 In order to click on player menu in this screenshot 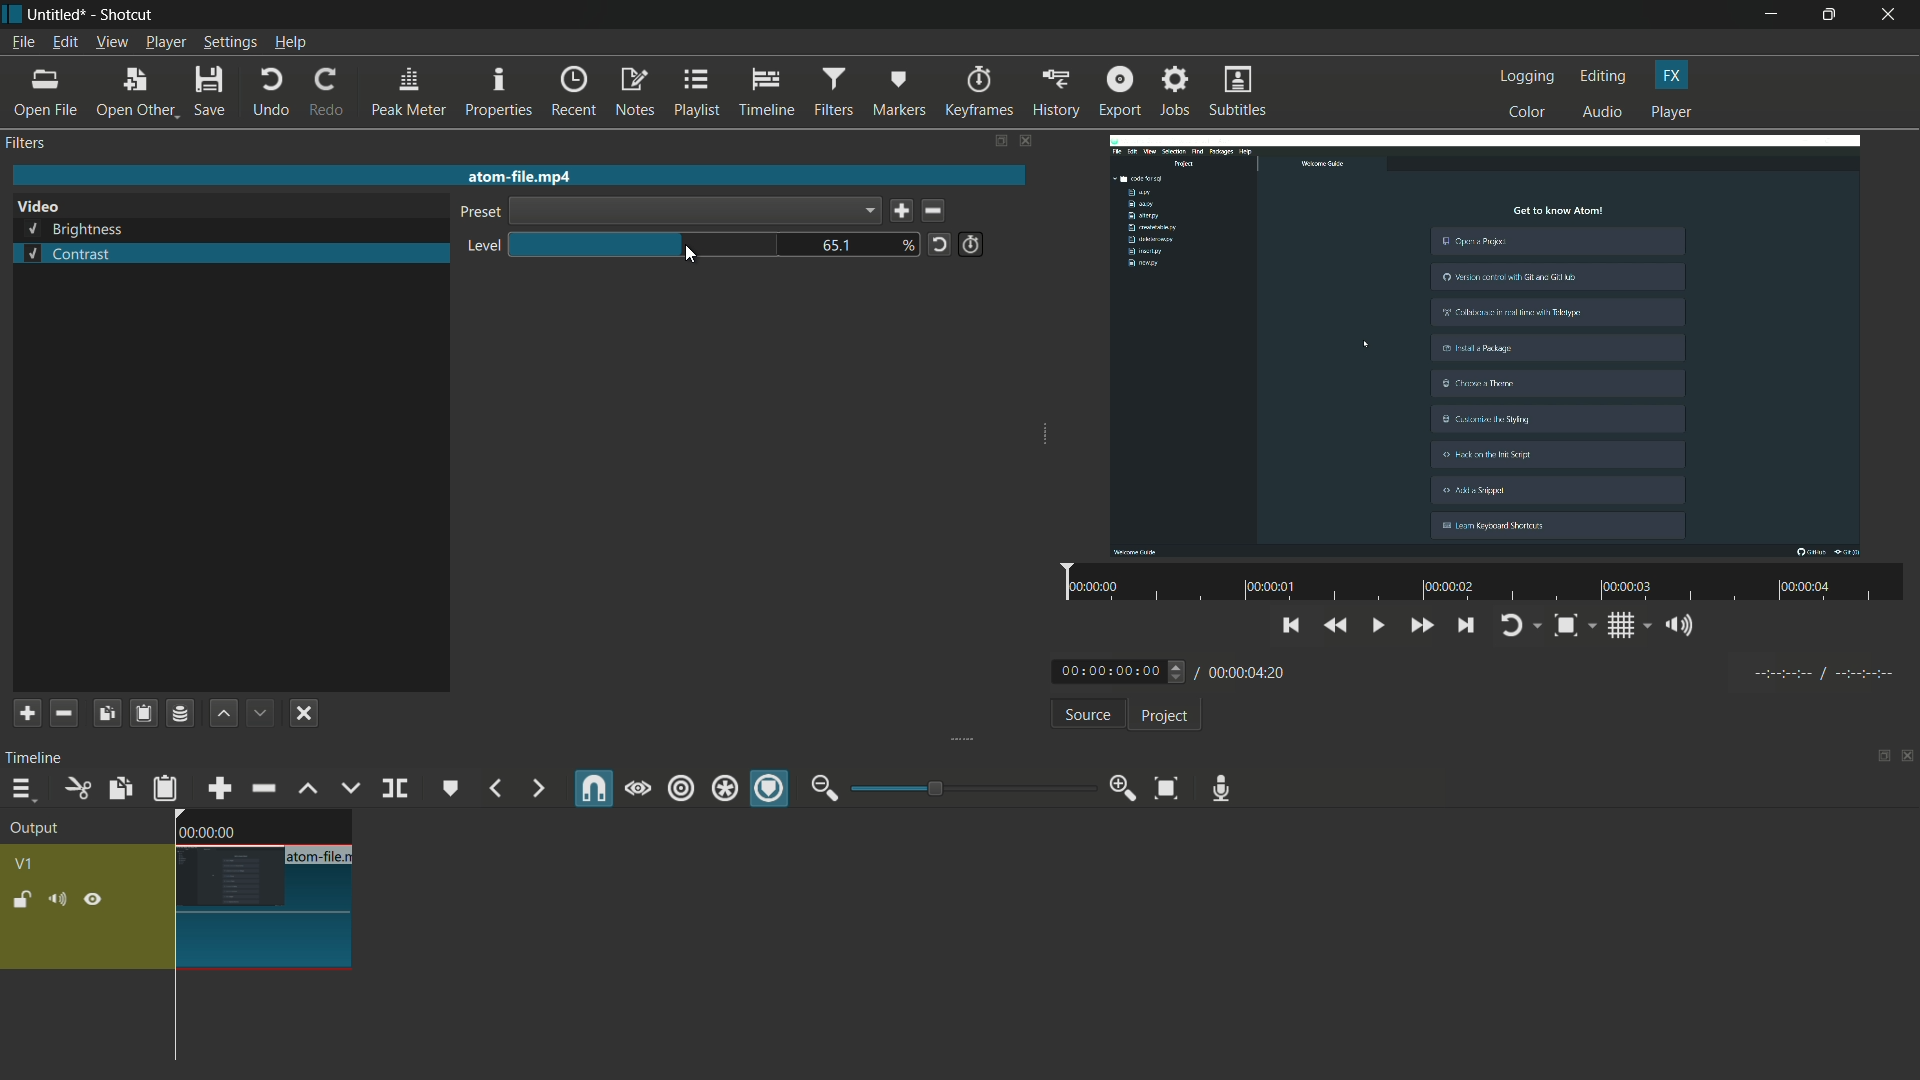, I will do `click(167, 42)`.